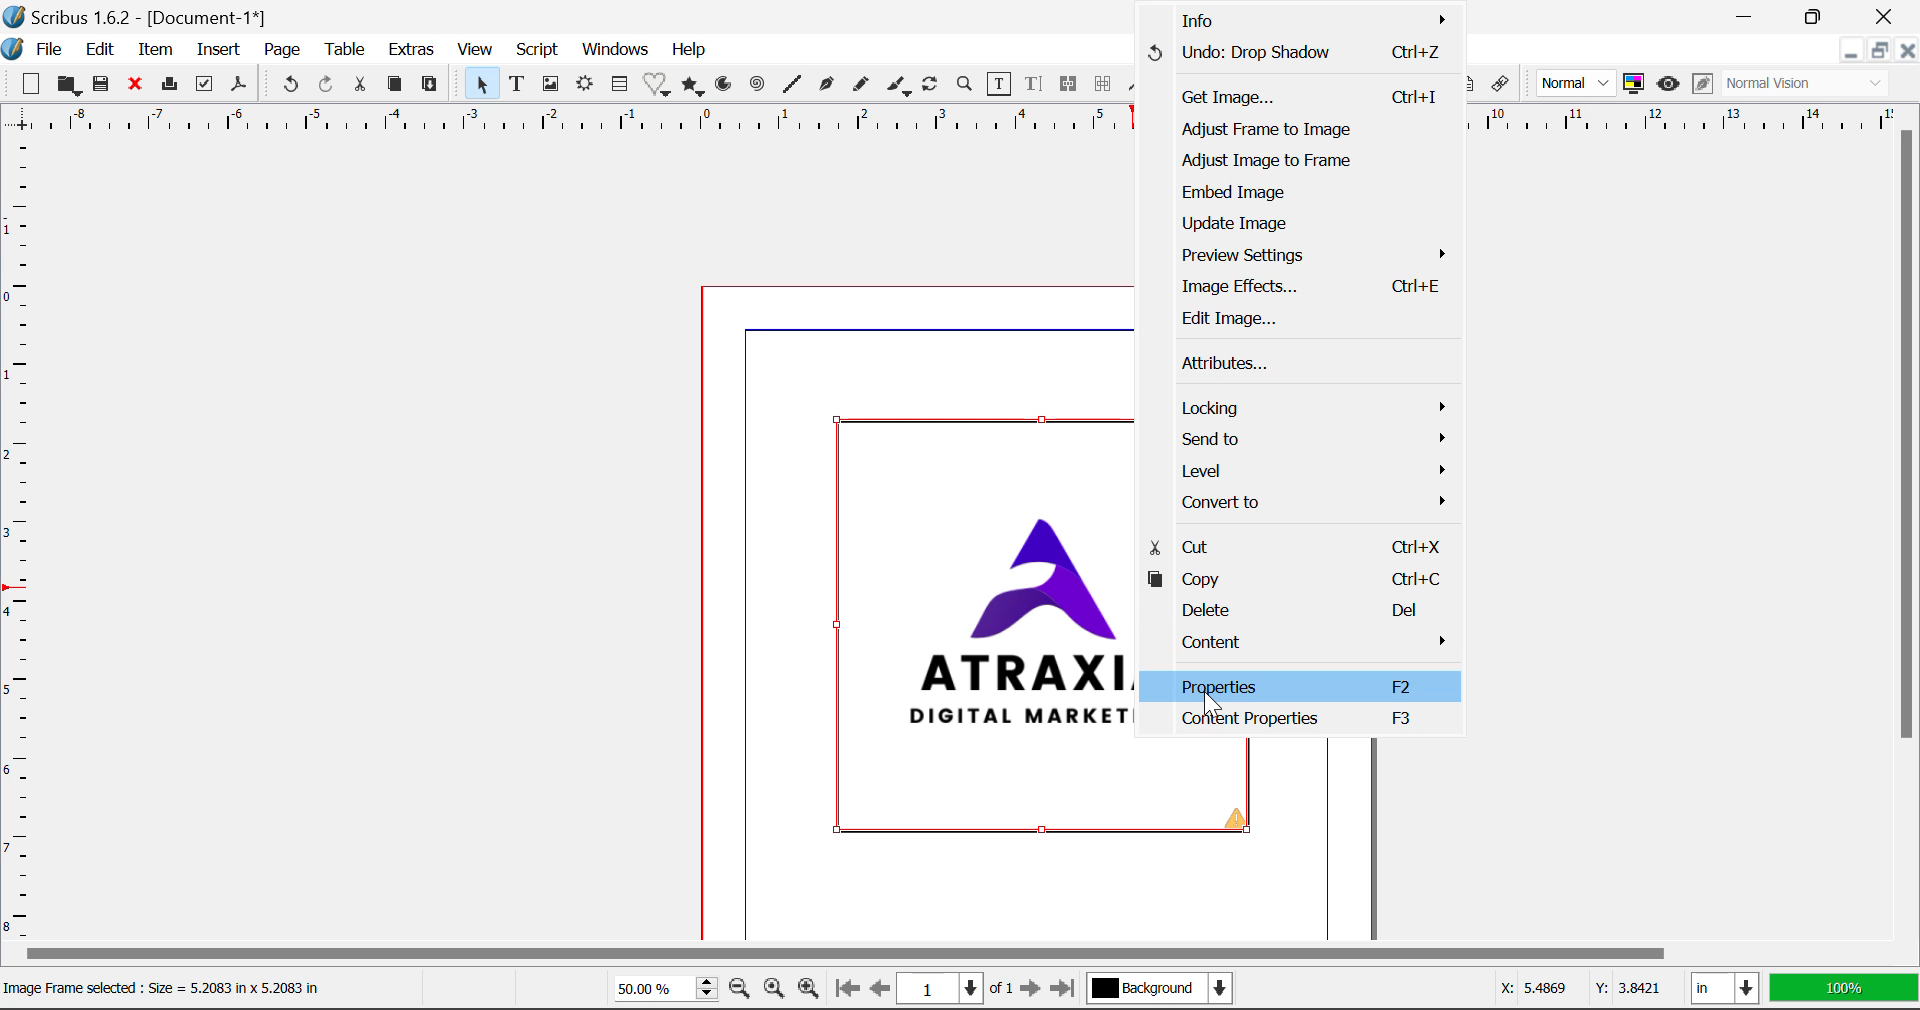 The width and height of the screenshot is (1920, 1010). I want to click on Properties, so click(1301, 685).